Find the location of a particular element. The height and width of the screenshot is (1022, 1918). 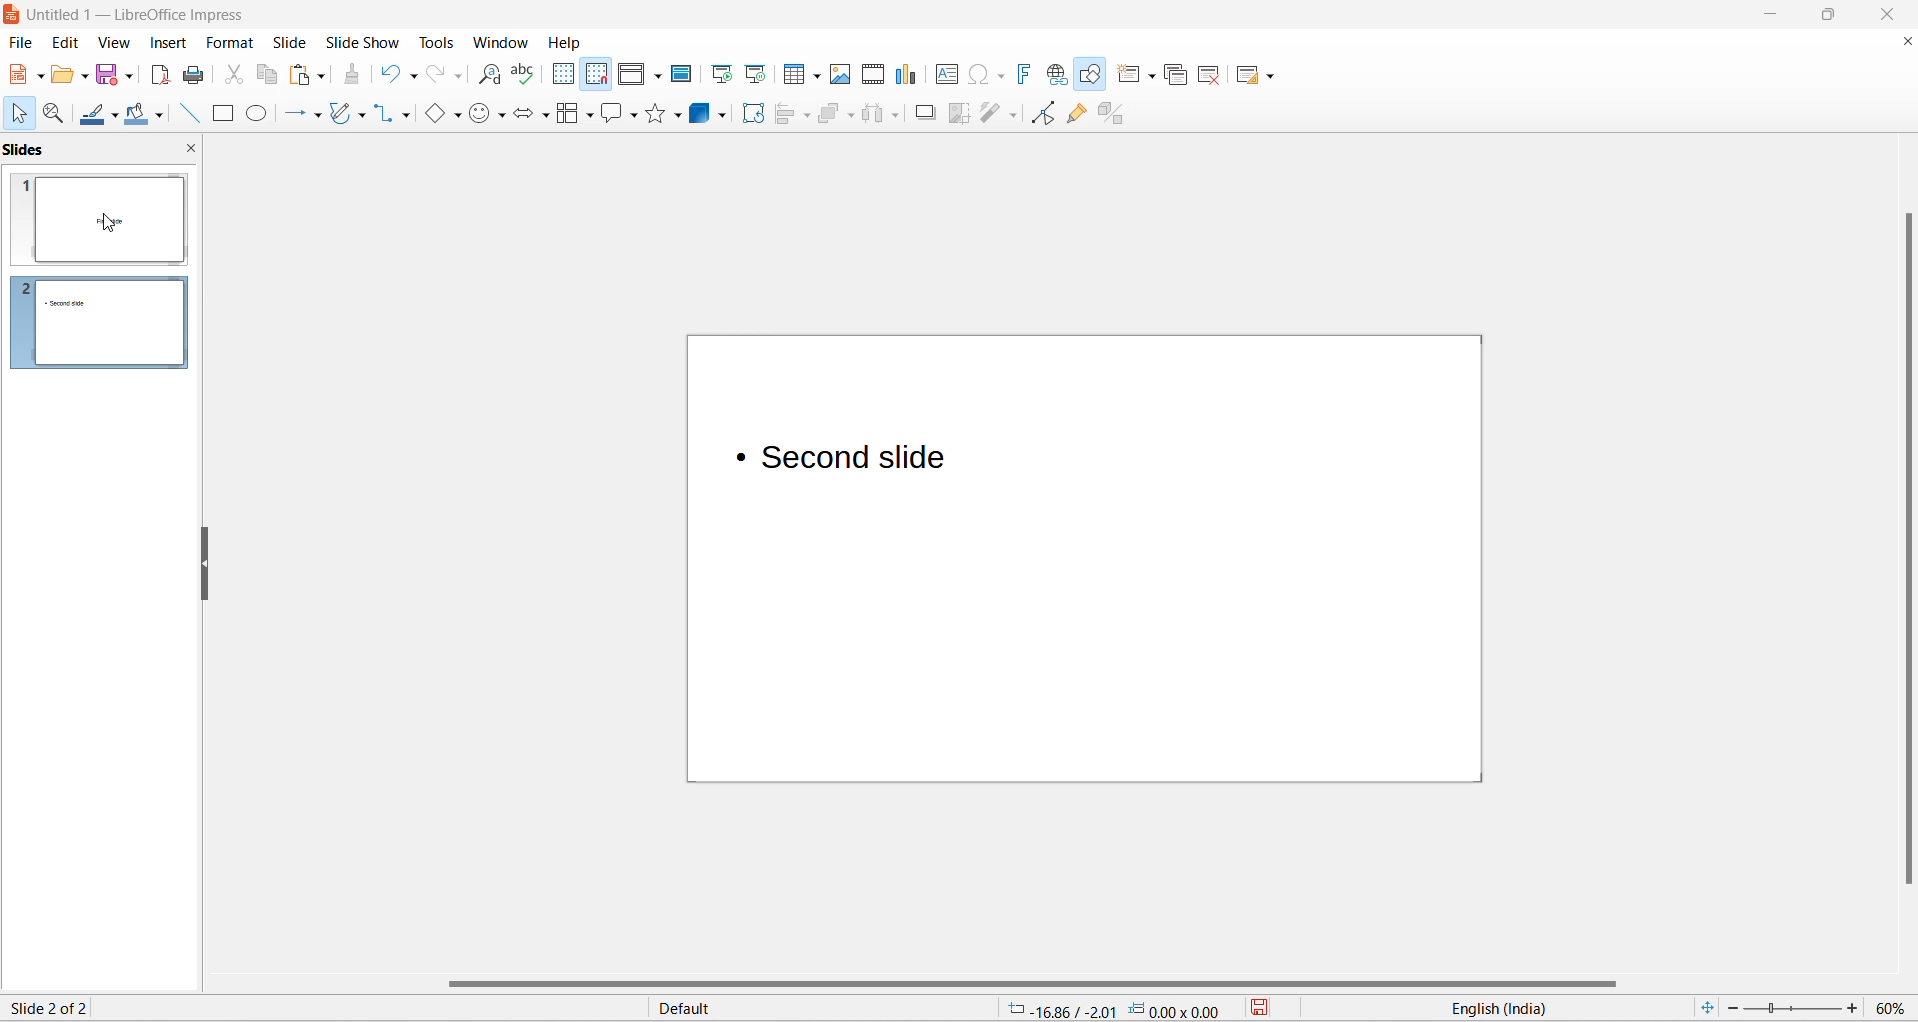

rotate is located at coordinates (755, 115).